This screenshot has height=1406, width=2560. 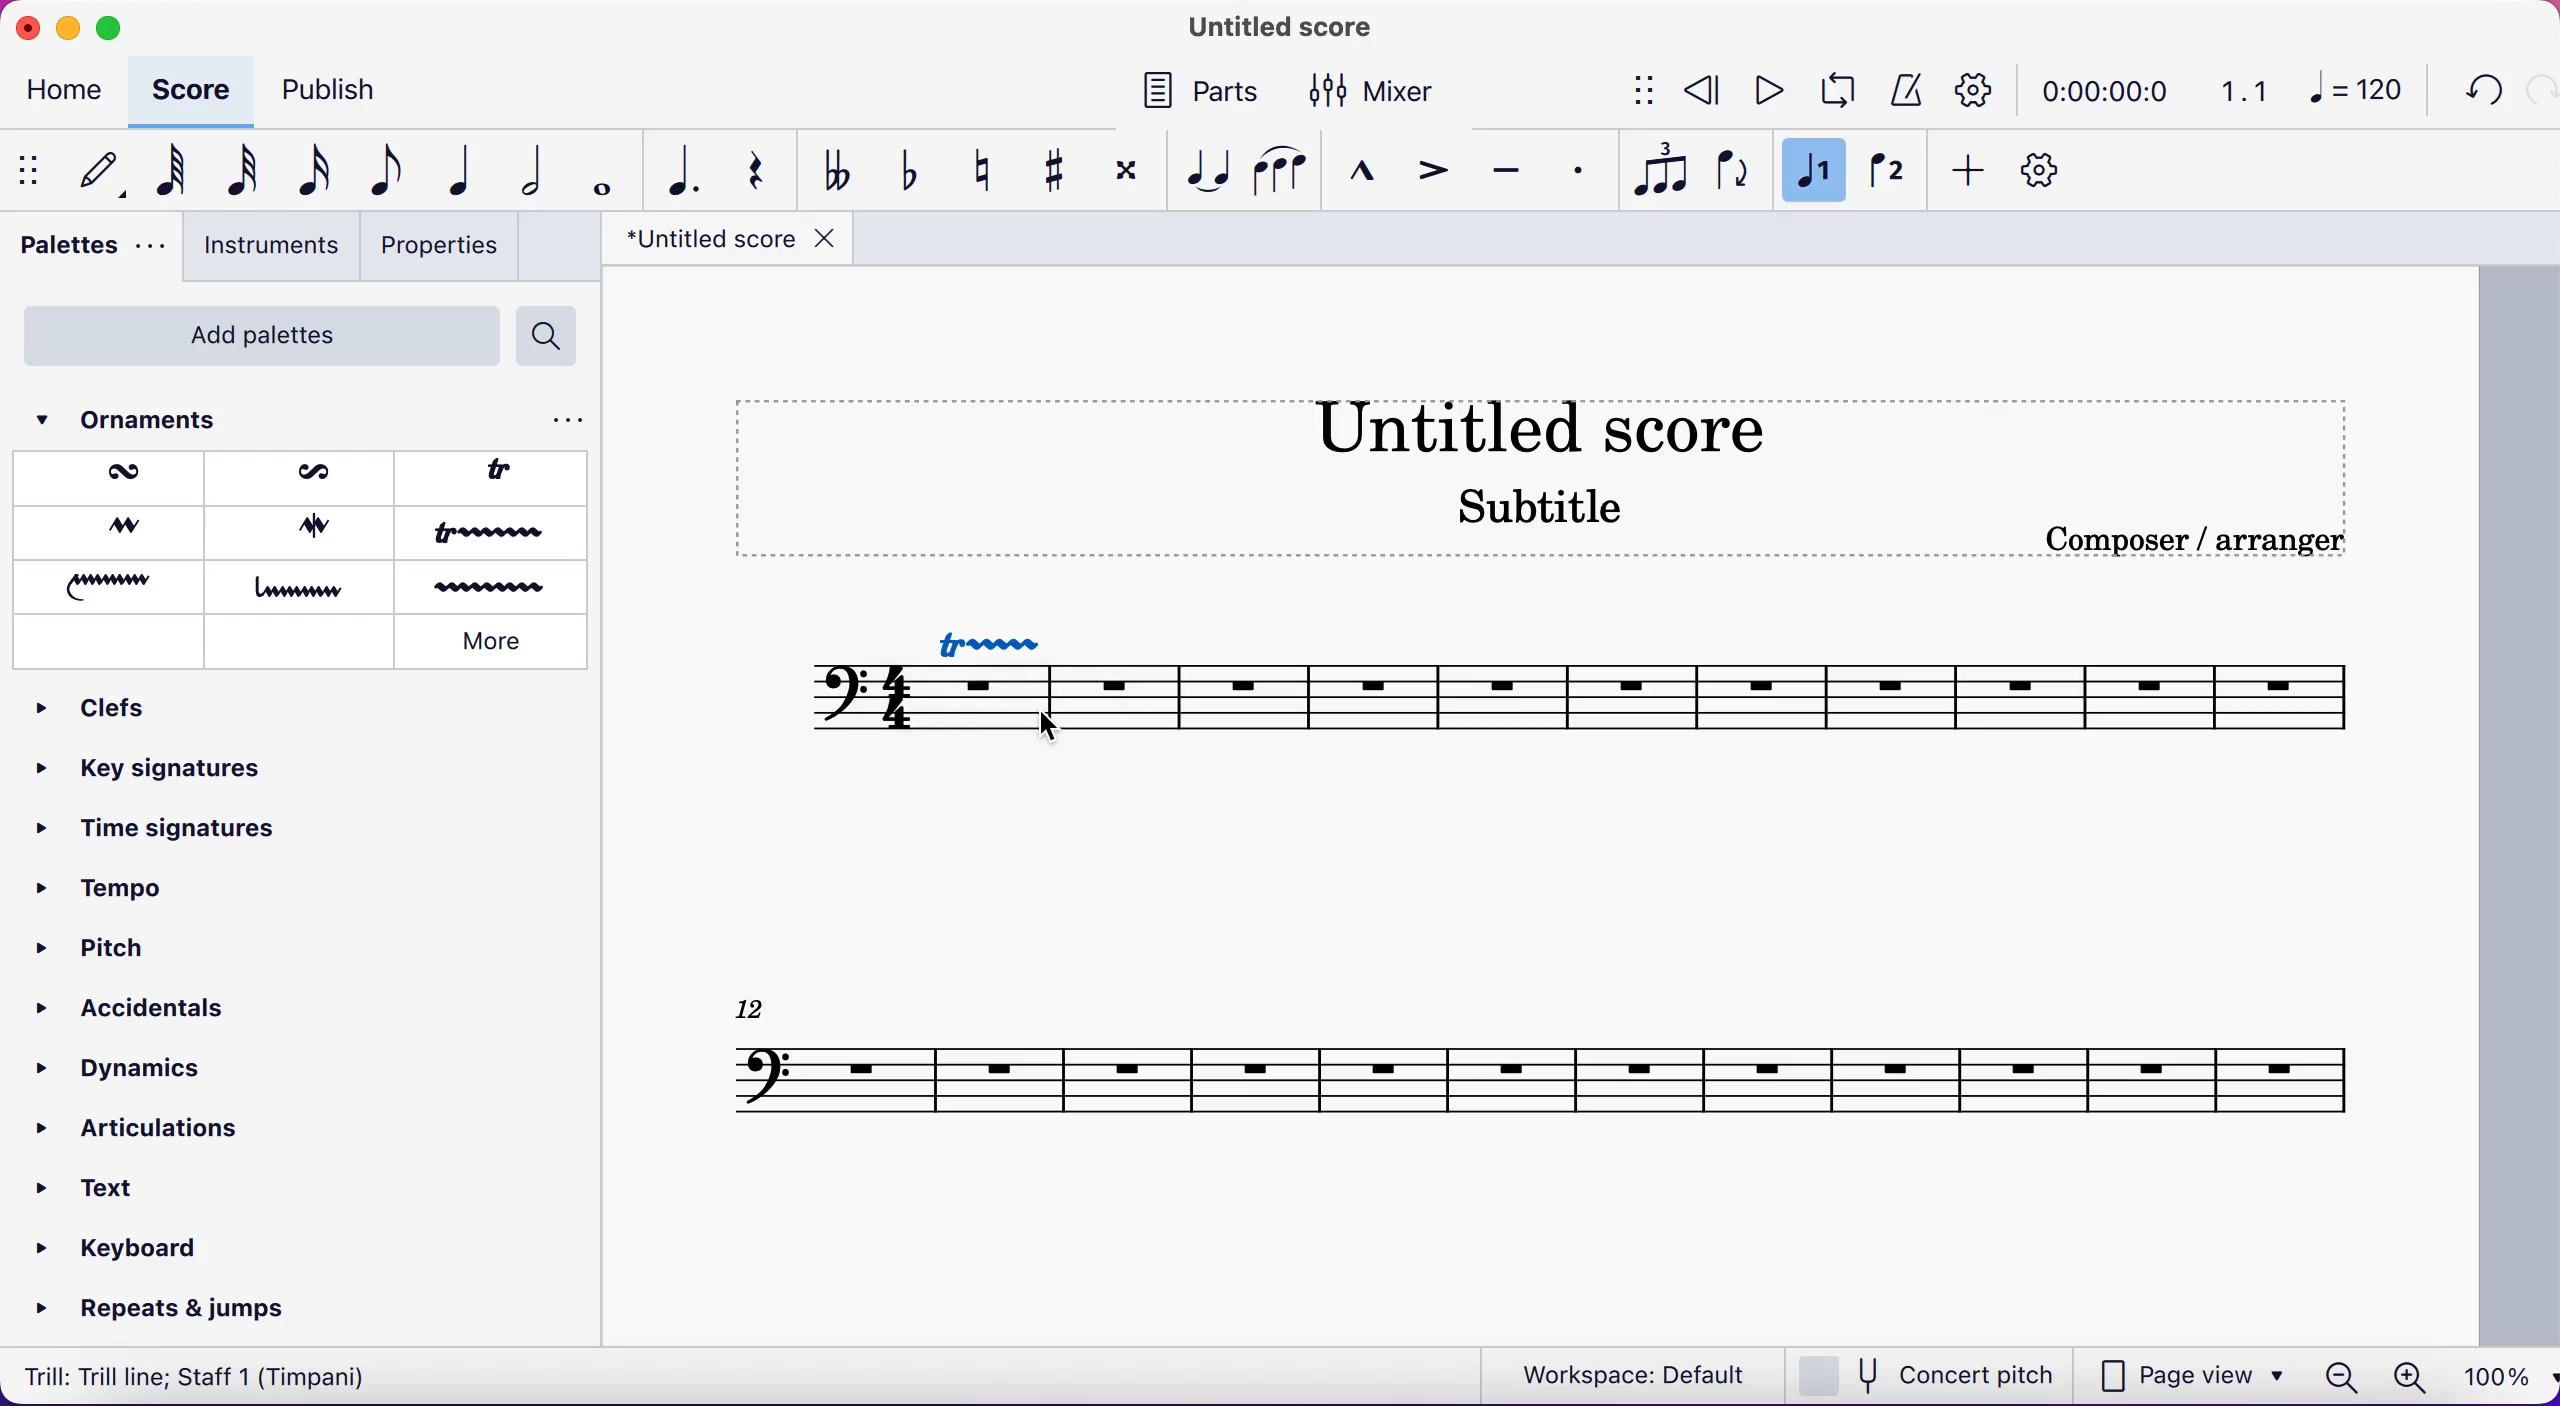 What do you see at coordinates (250, 335) in the screenshot?
I see `add palettes` at bounding box center [250, 335].